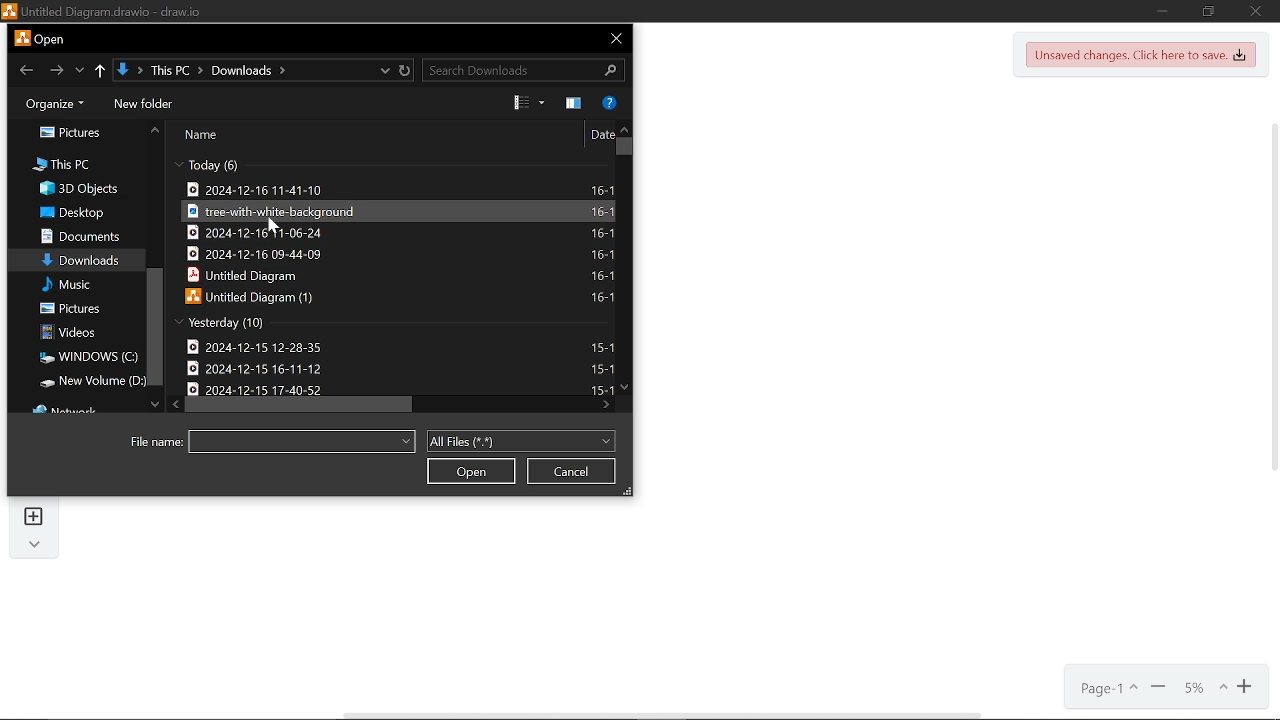  I want to click on music, so click(68, 284).